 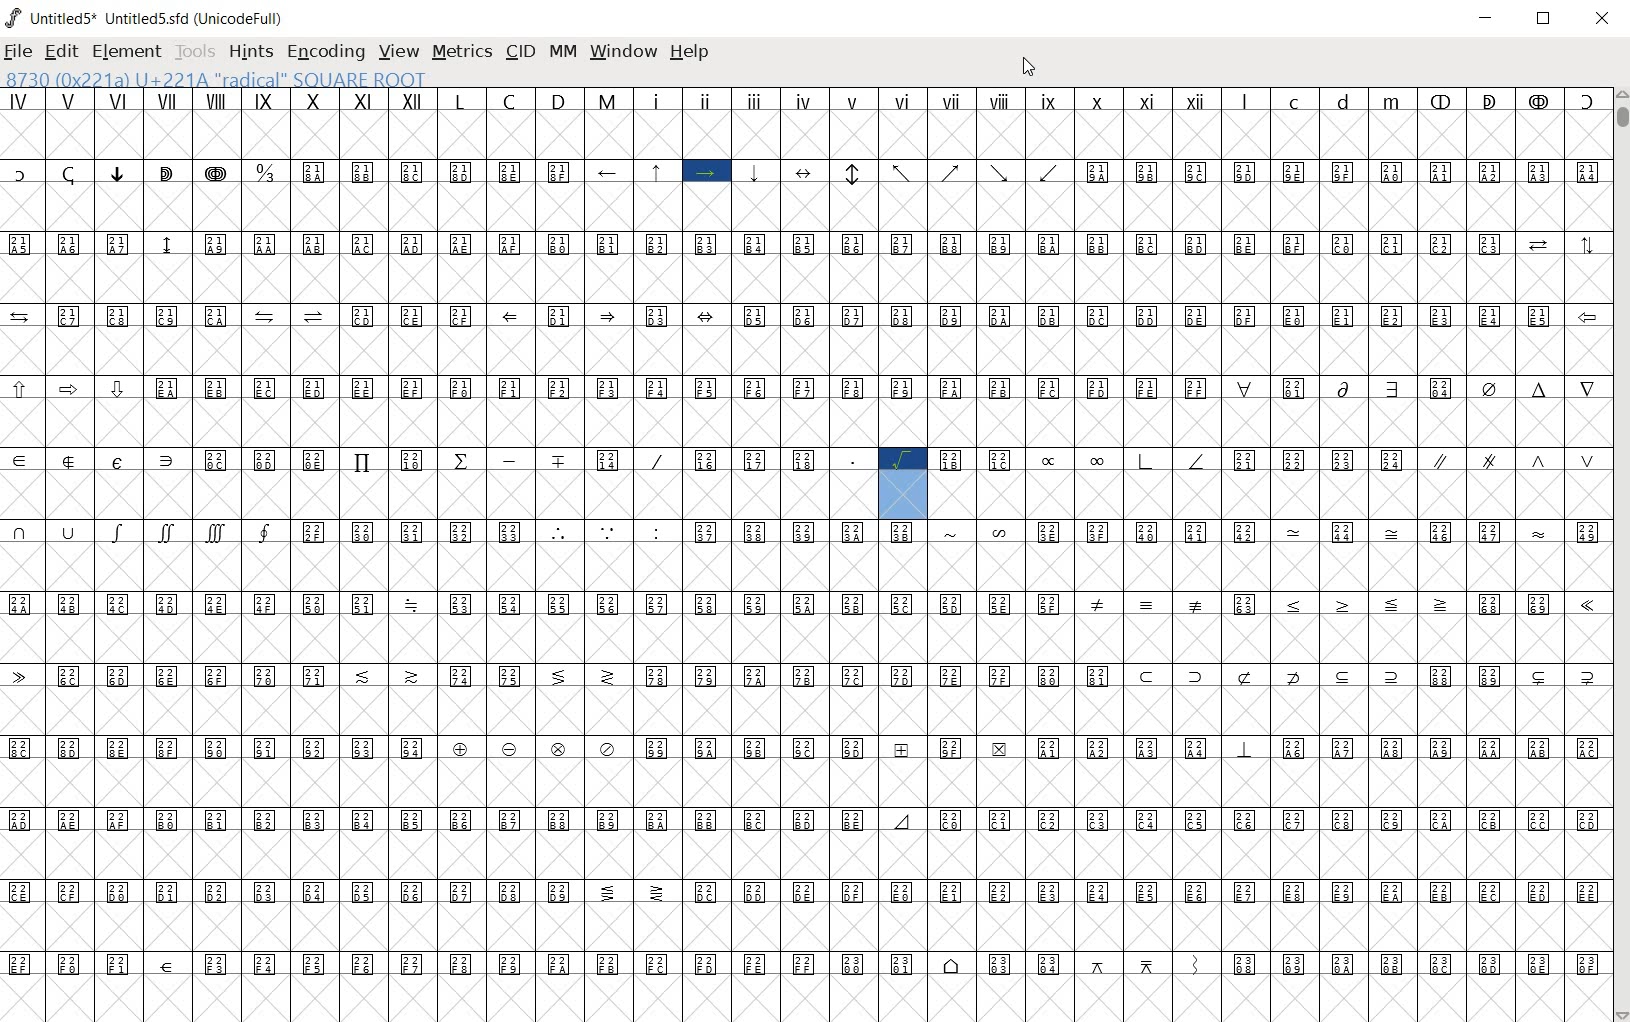 What do you see at coordinates (193, 50) in the screenshot?
I see `TOOLS` at bounding box center [193, 50].